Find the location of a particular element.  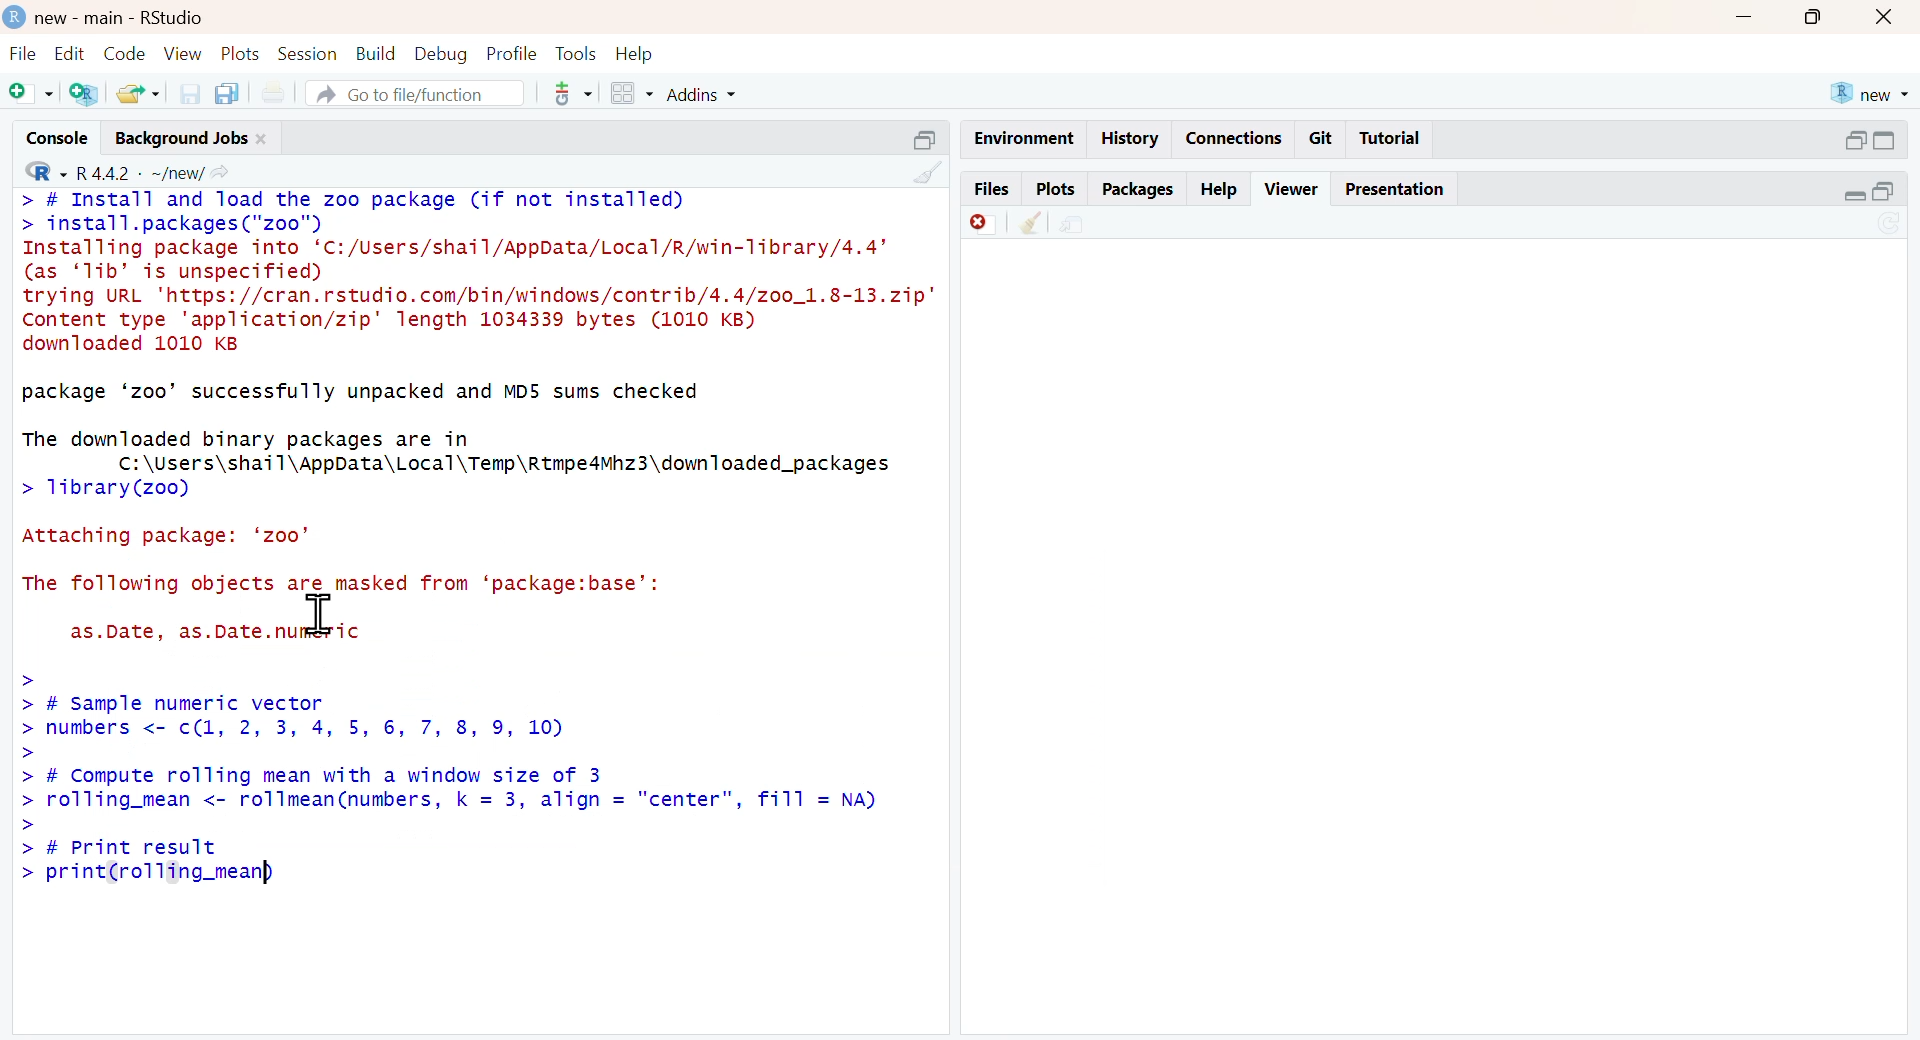

session is located at coordinates (309, 53).